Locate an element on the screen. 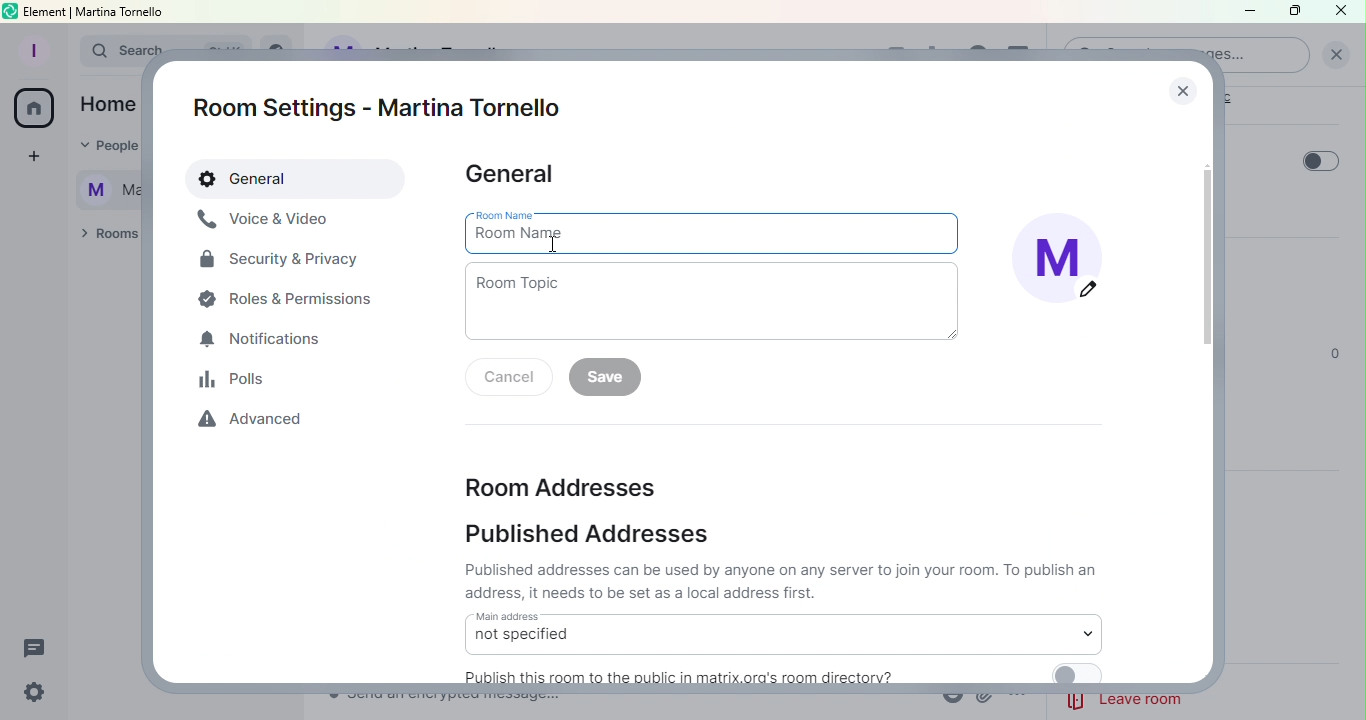  Martina Tornello is located at coordinates (101, 187).